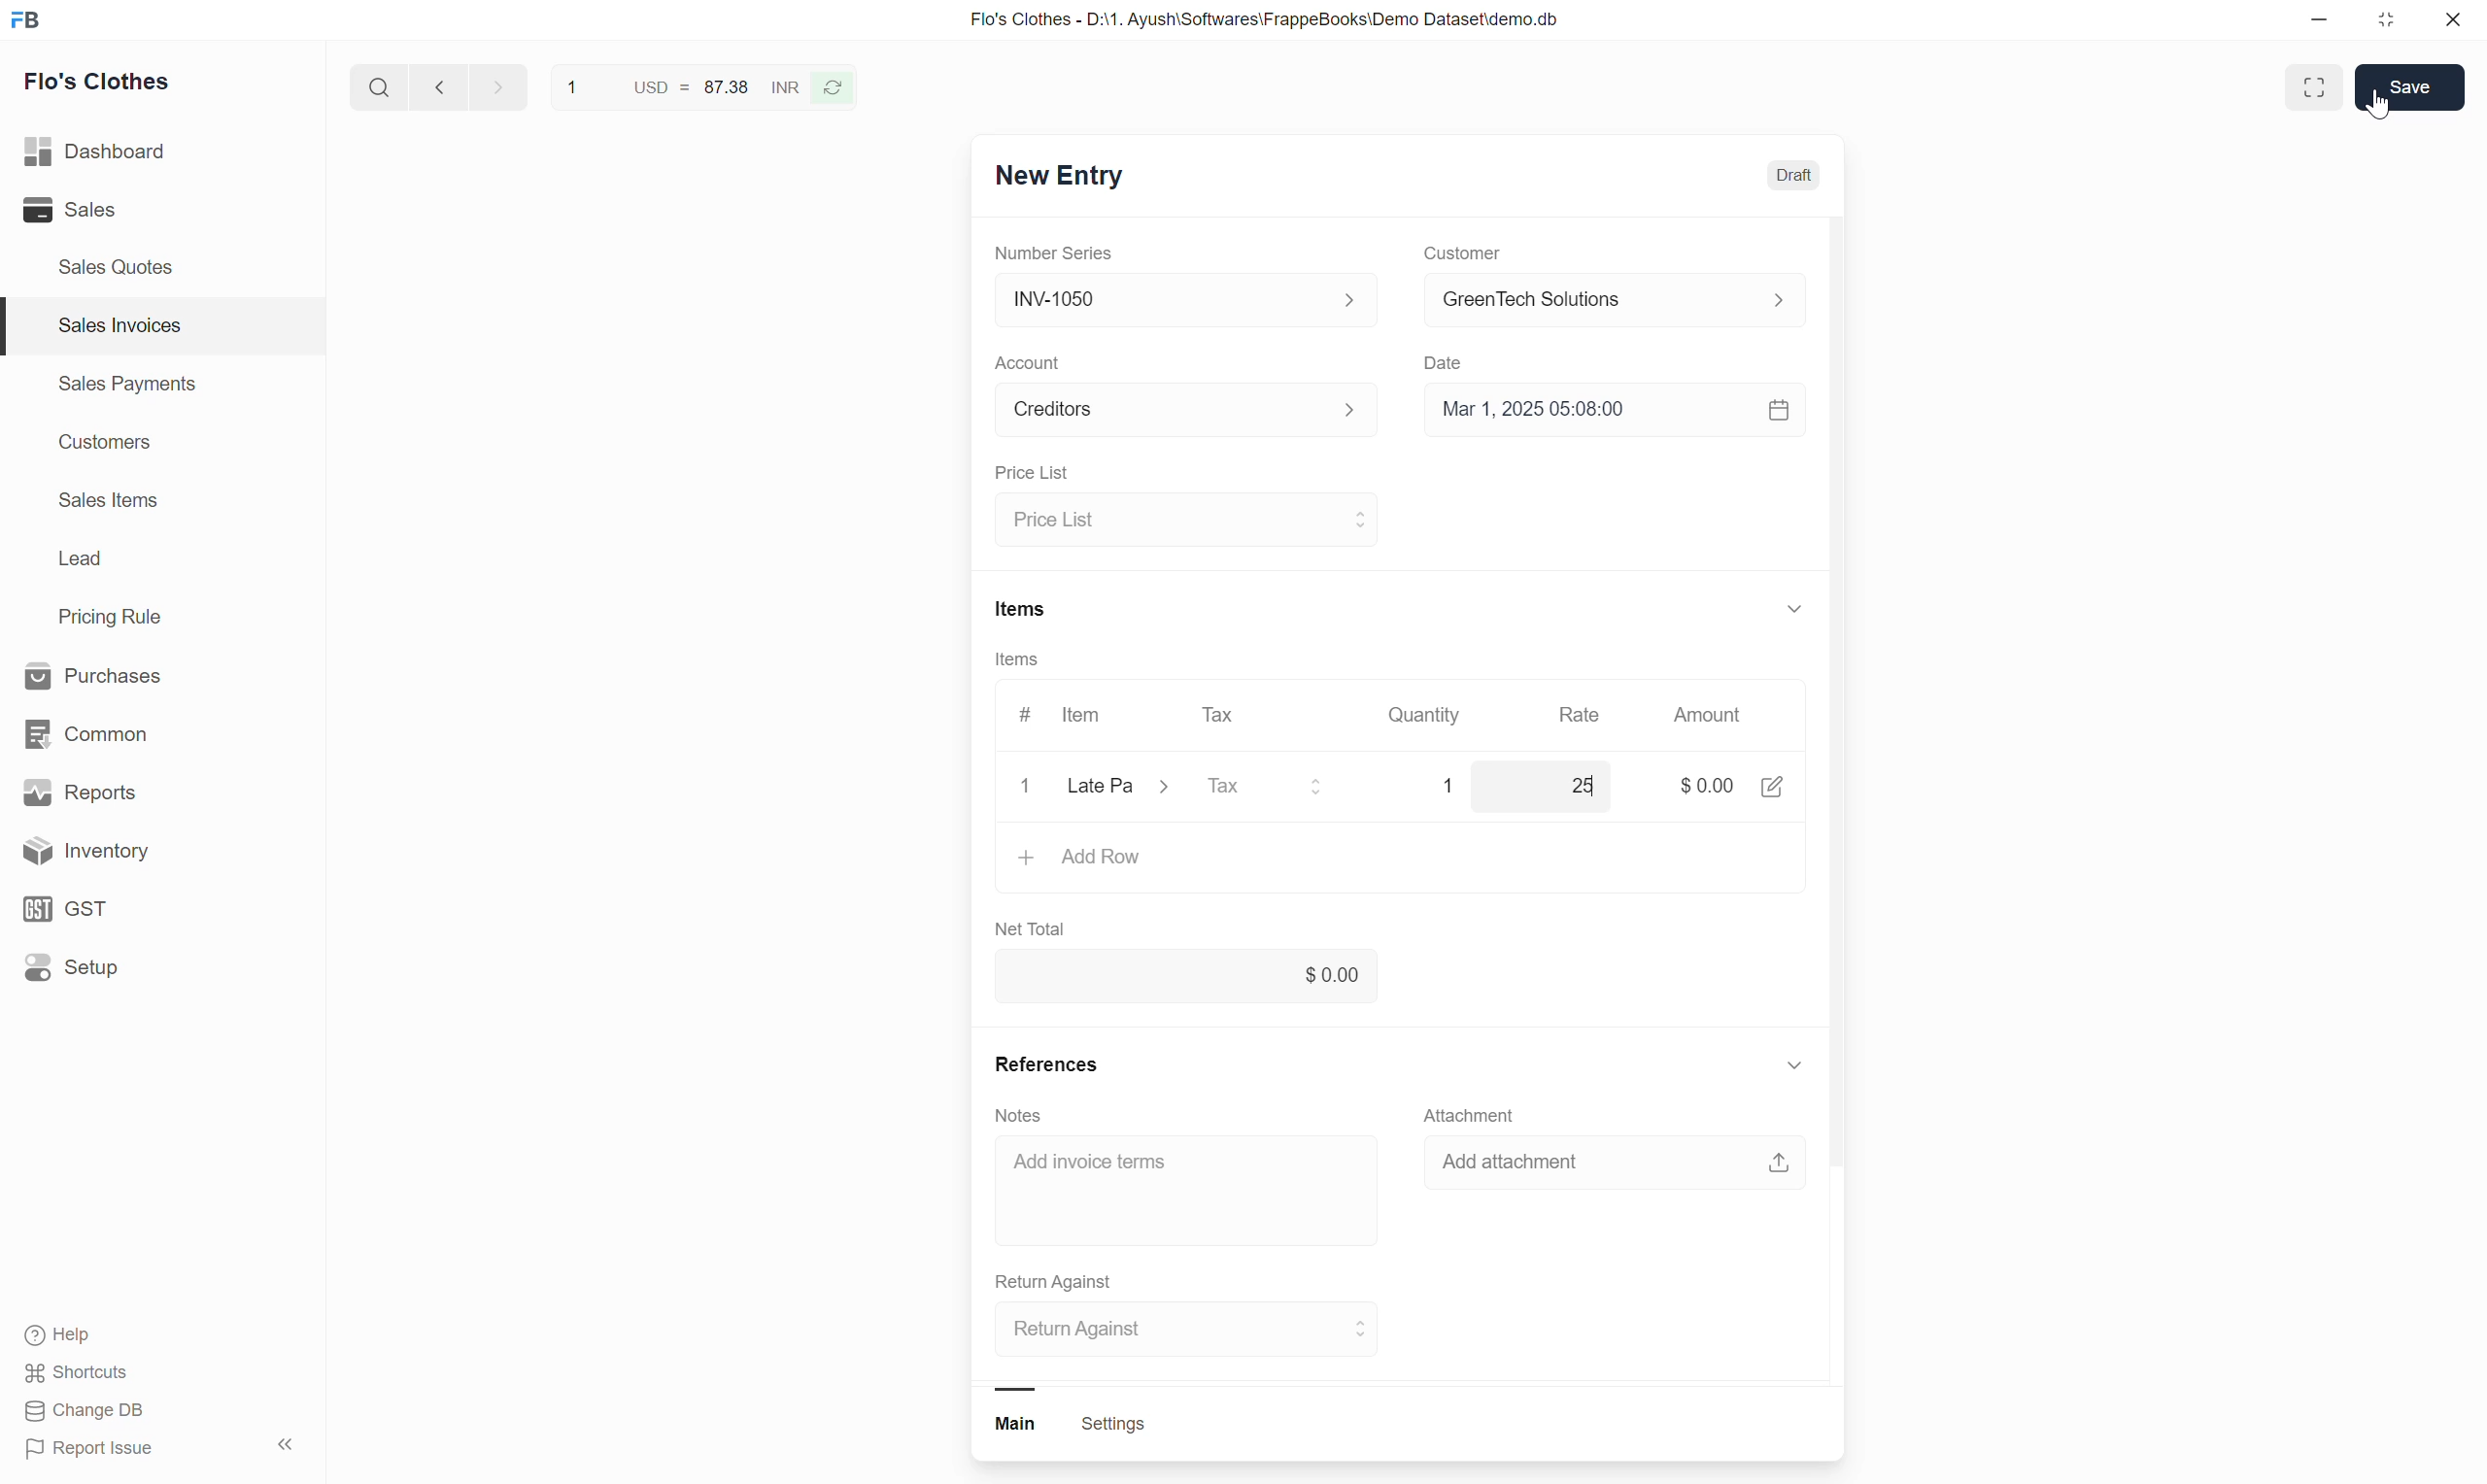 This screenshot has width=2487, height=1484. Describe the element at coordinates (1777, 788) in the screenshot. I see `edit amount ` at that location.